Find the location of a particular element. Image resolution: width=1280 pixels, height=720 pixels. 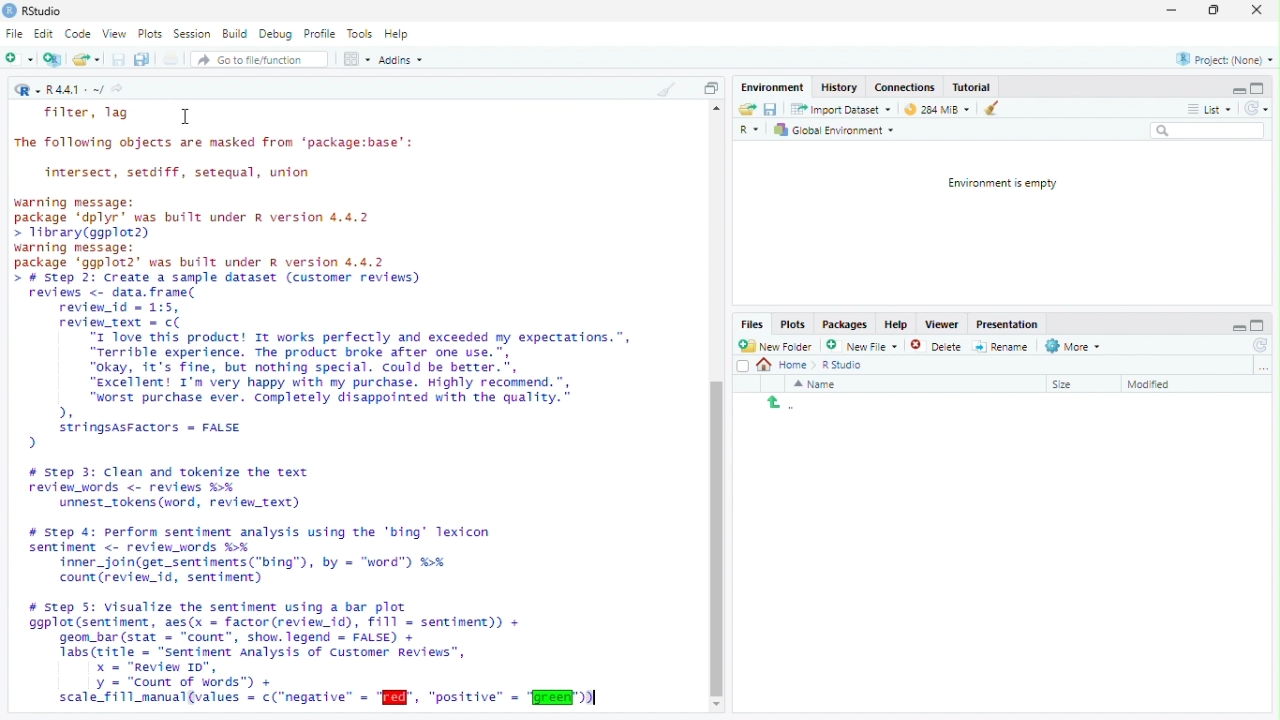

History is located at coordinates (841, 86).